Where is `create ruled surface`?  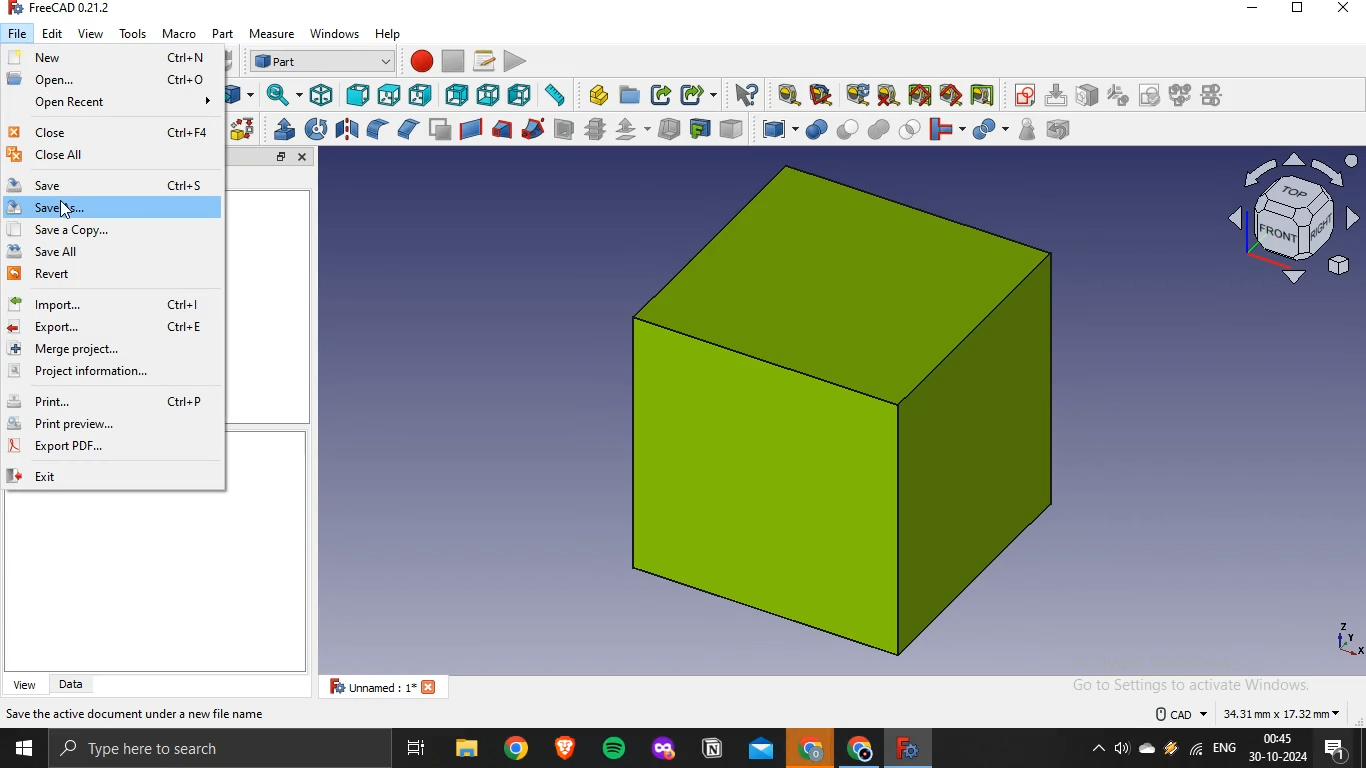
create ruled surface is located at coordinates (471, 129).